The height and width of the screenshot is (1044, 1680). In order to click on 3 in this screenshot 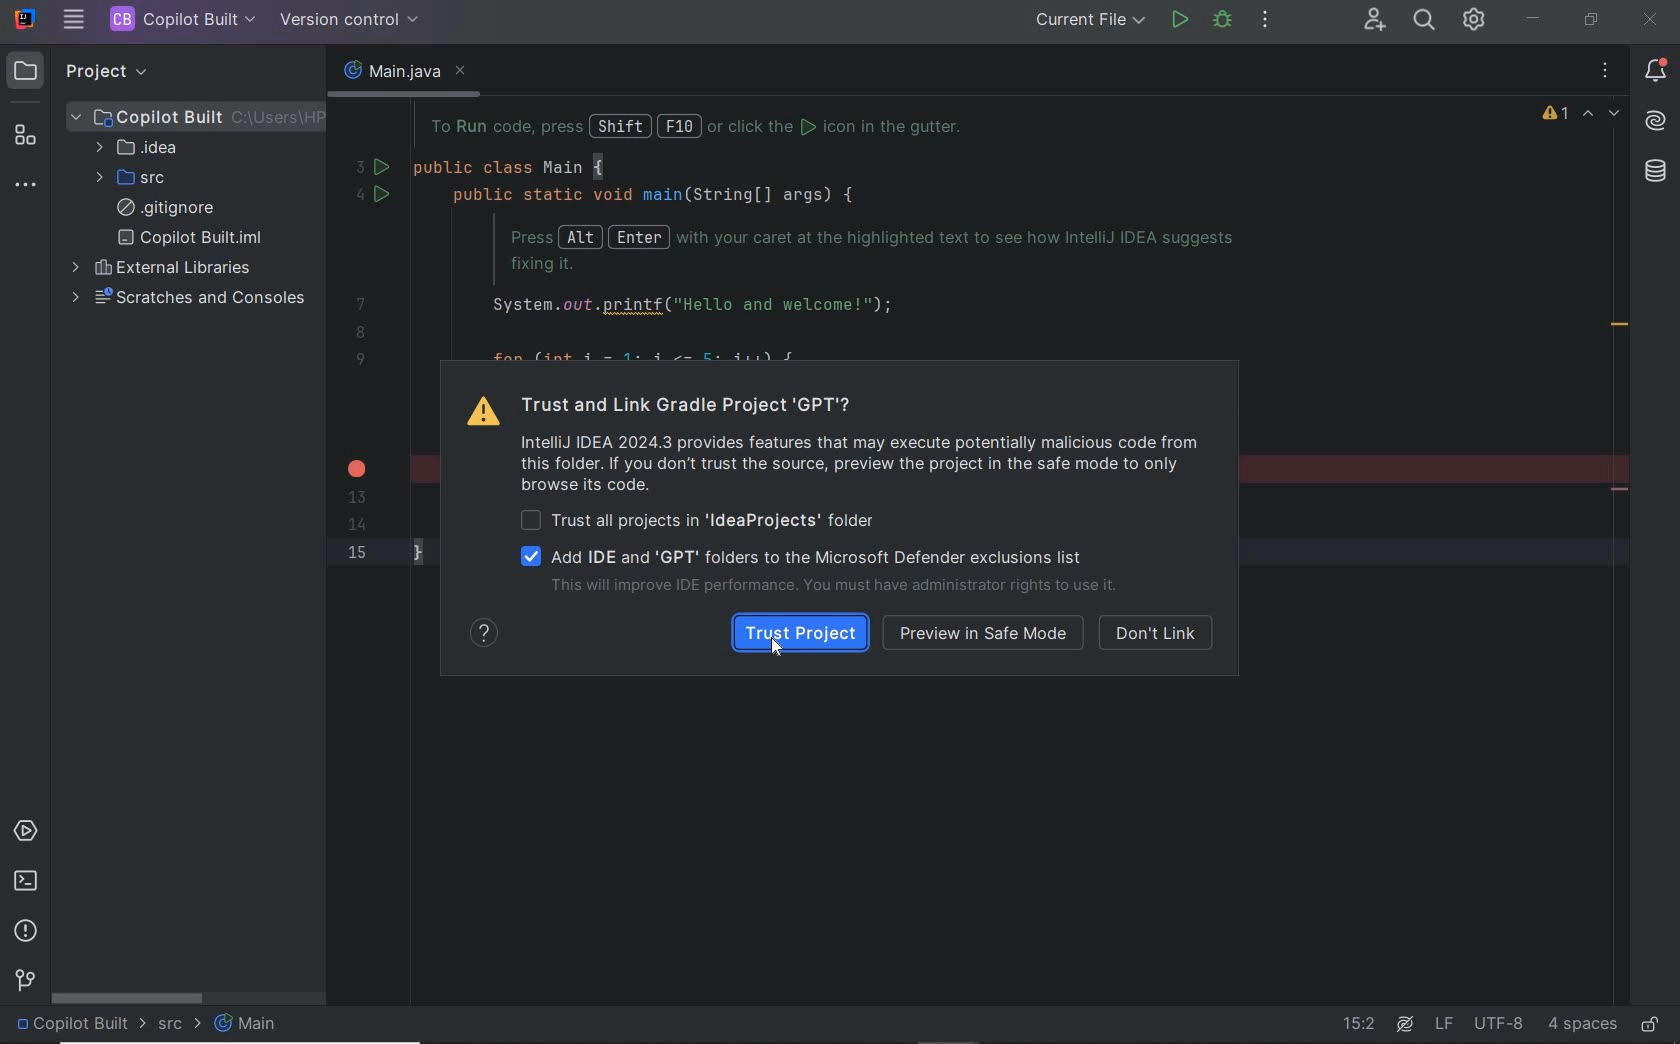, I will do `click(361, 165)`.